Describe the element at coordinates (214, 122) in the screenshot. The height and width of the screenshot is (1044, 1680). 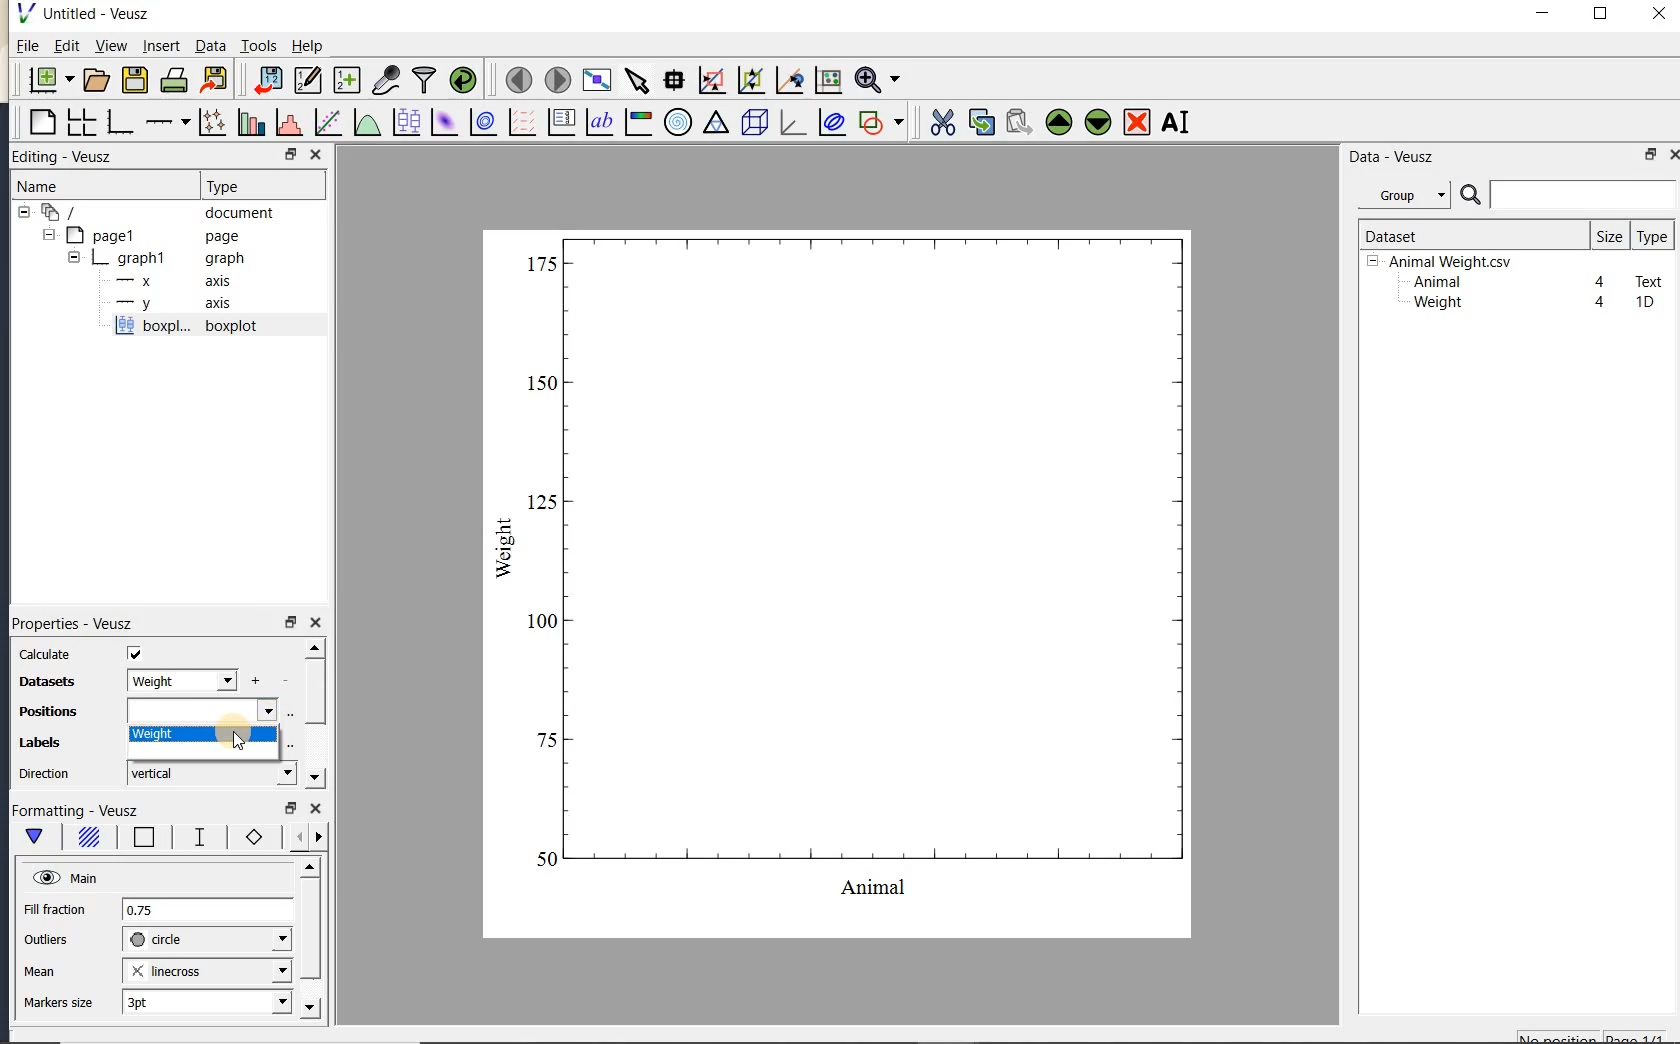
I see `plot points with lines and errorbars` at that location.